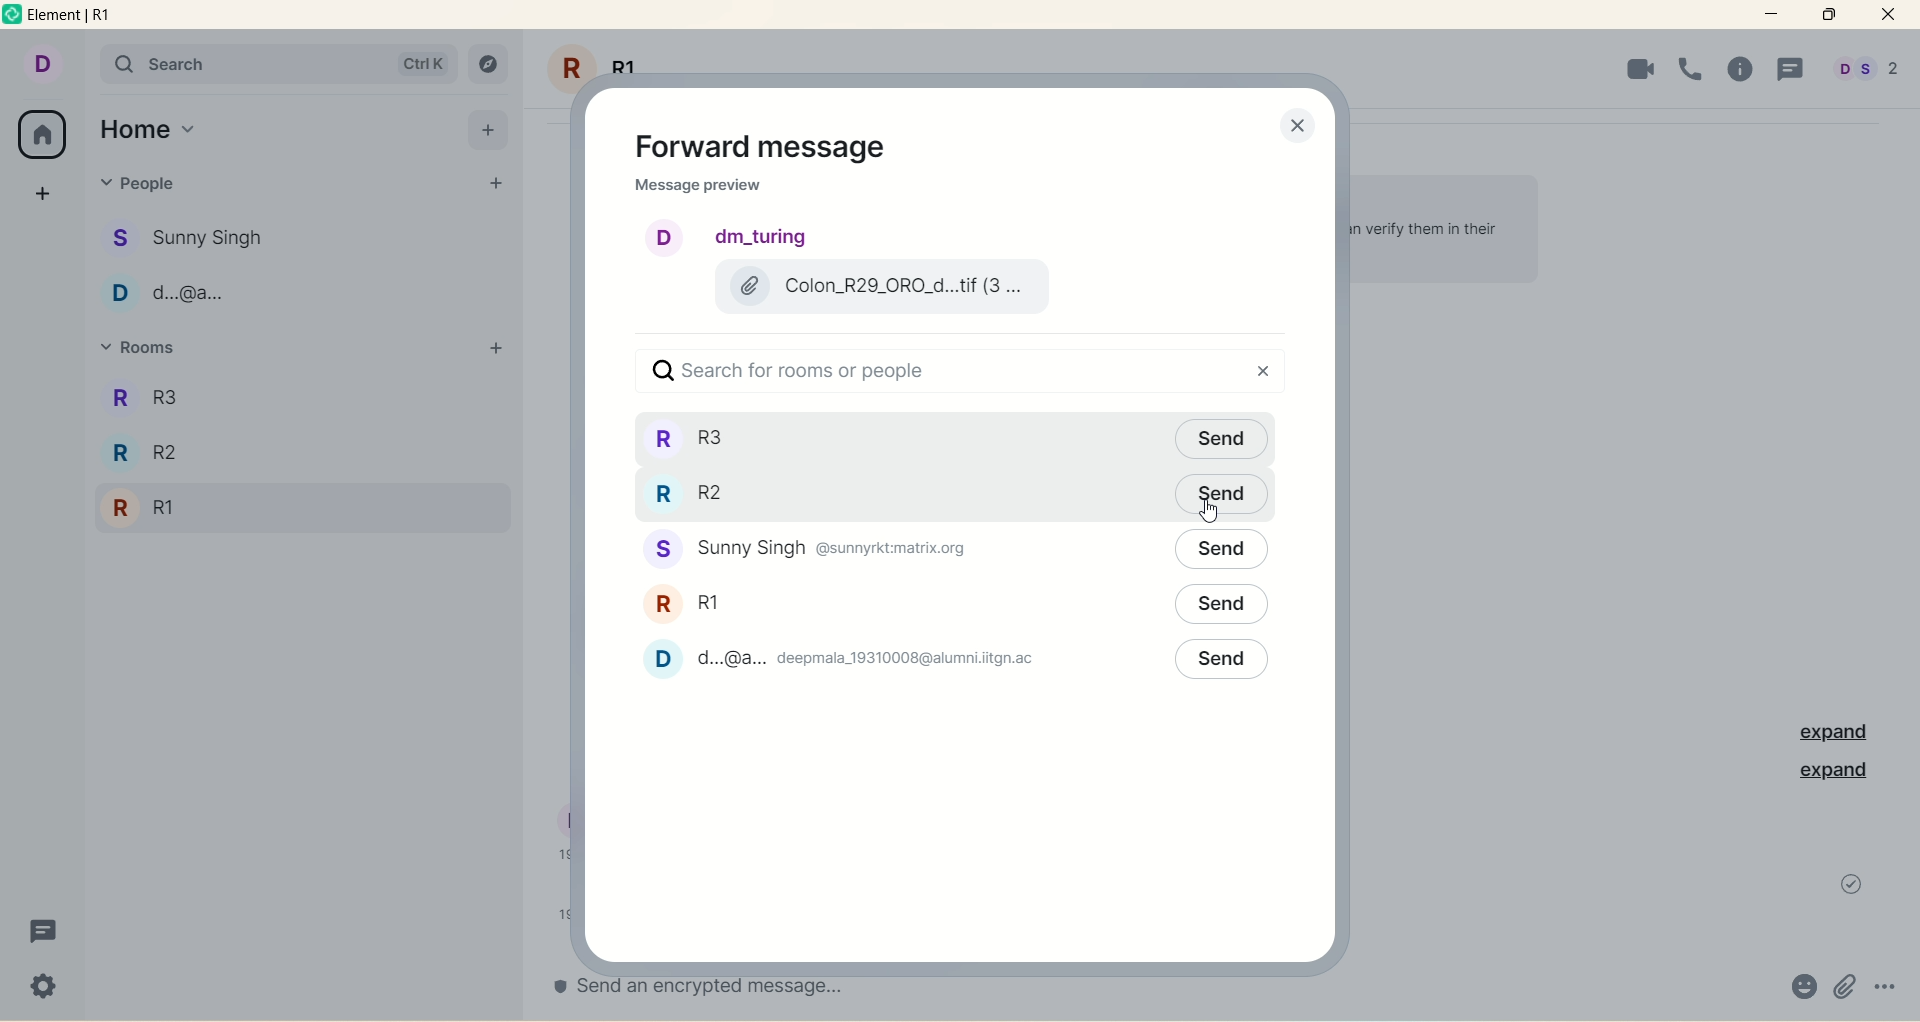  I want to click on message sent, so click(1852, 884).